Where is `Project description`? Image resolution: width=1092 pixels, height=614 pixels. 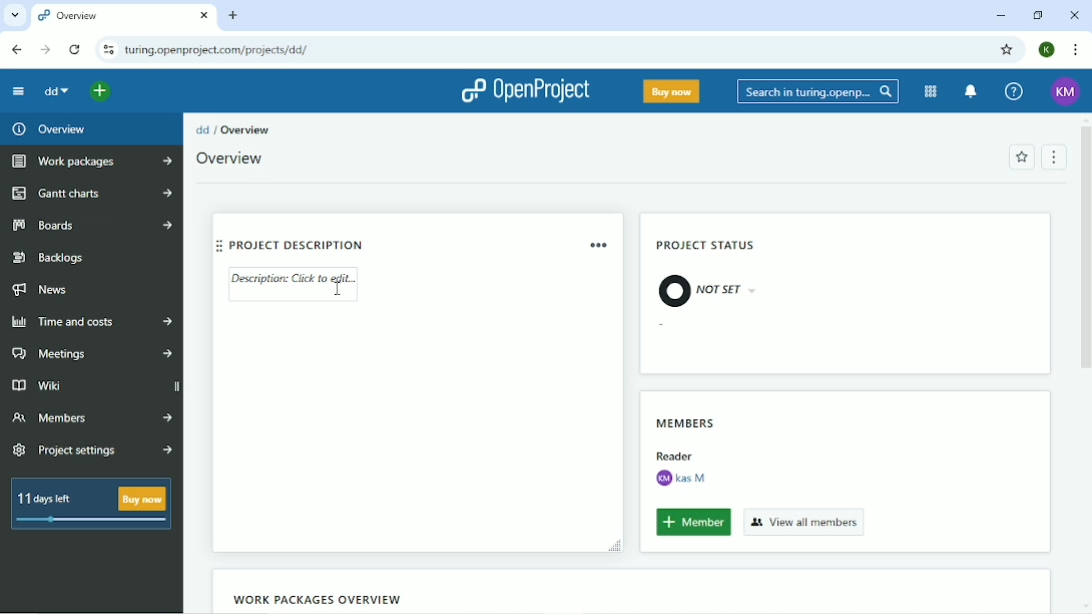 Project description is located at coordinates (380, 243).